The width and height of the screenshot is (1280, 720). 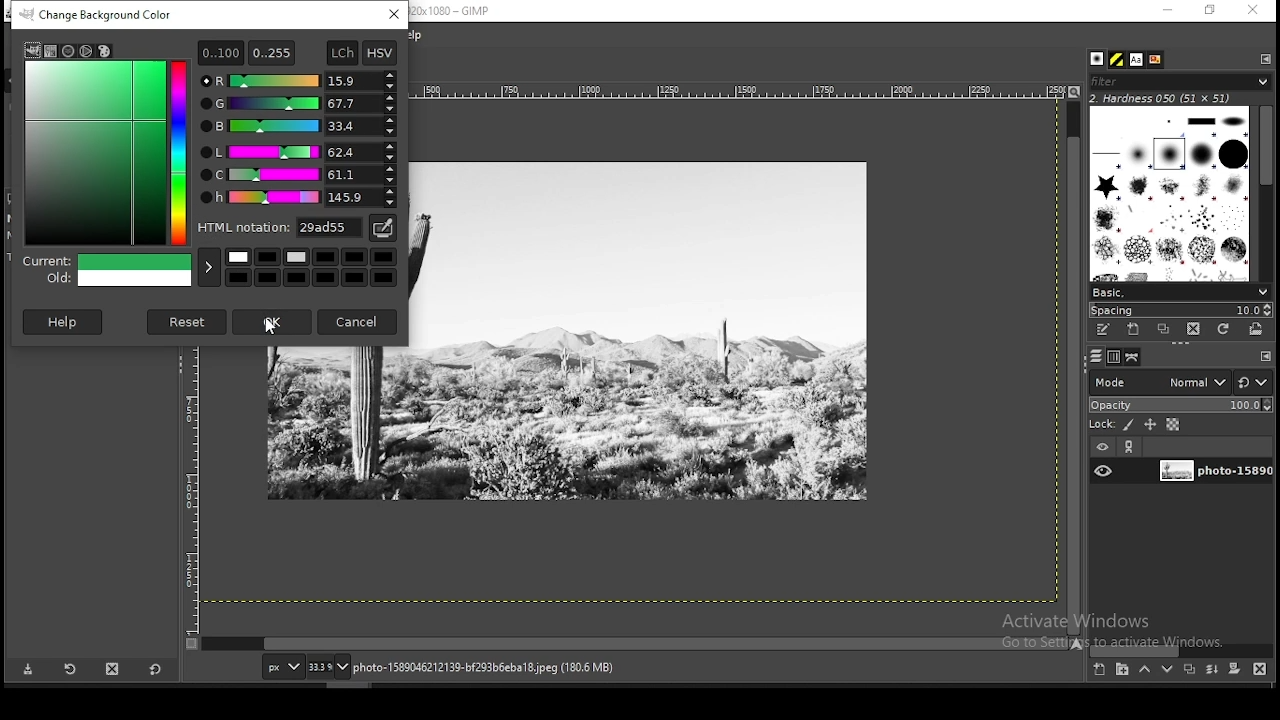 What do you see at coordinates (1118, 59) in the screenshot?
I see `patterns` at bounding box center [1118, 59].